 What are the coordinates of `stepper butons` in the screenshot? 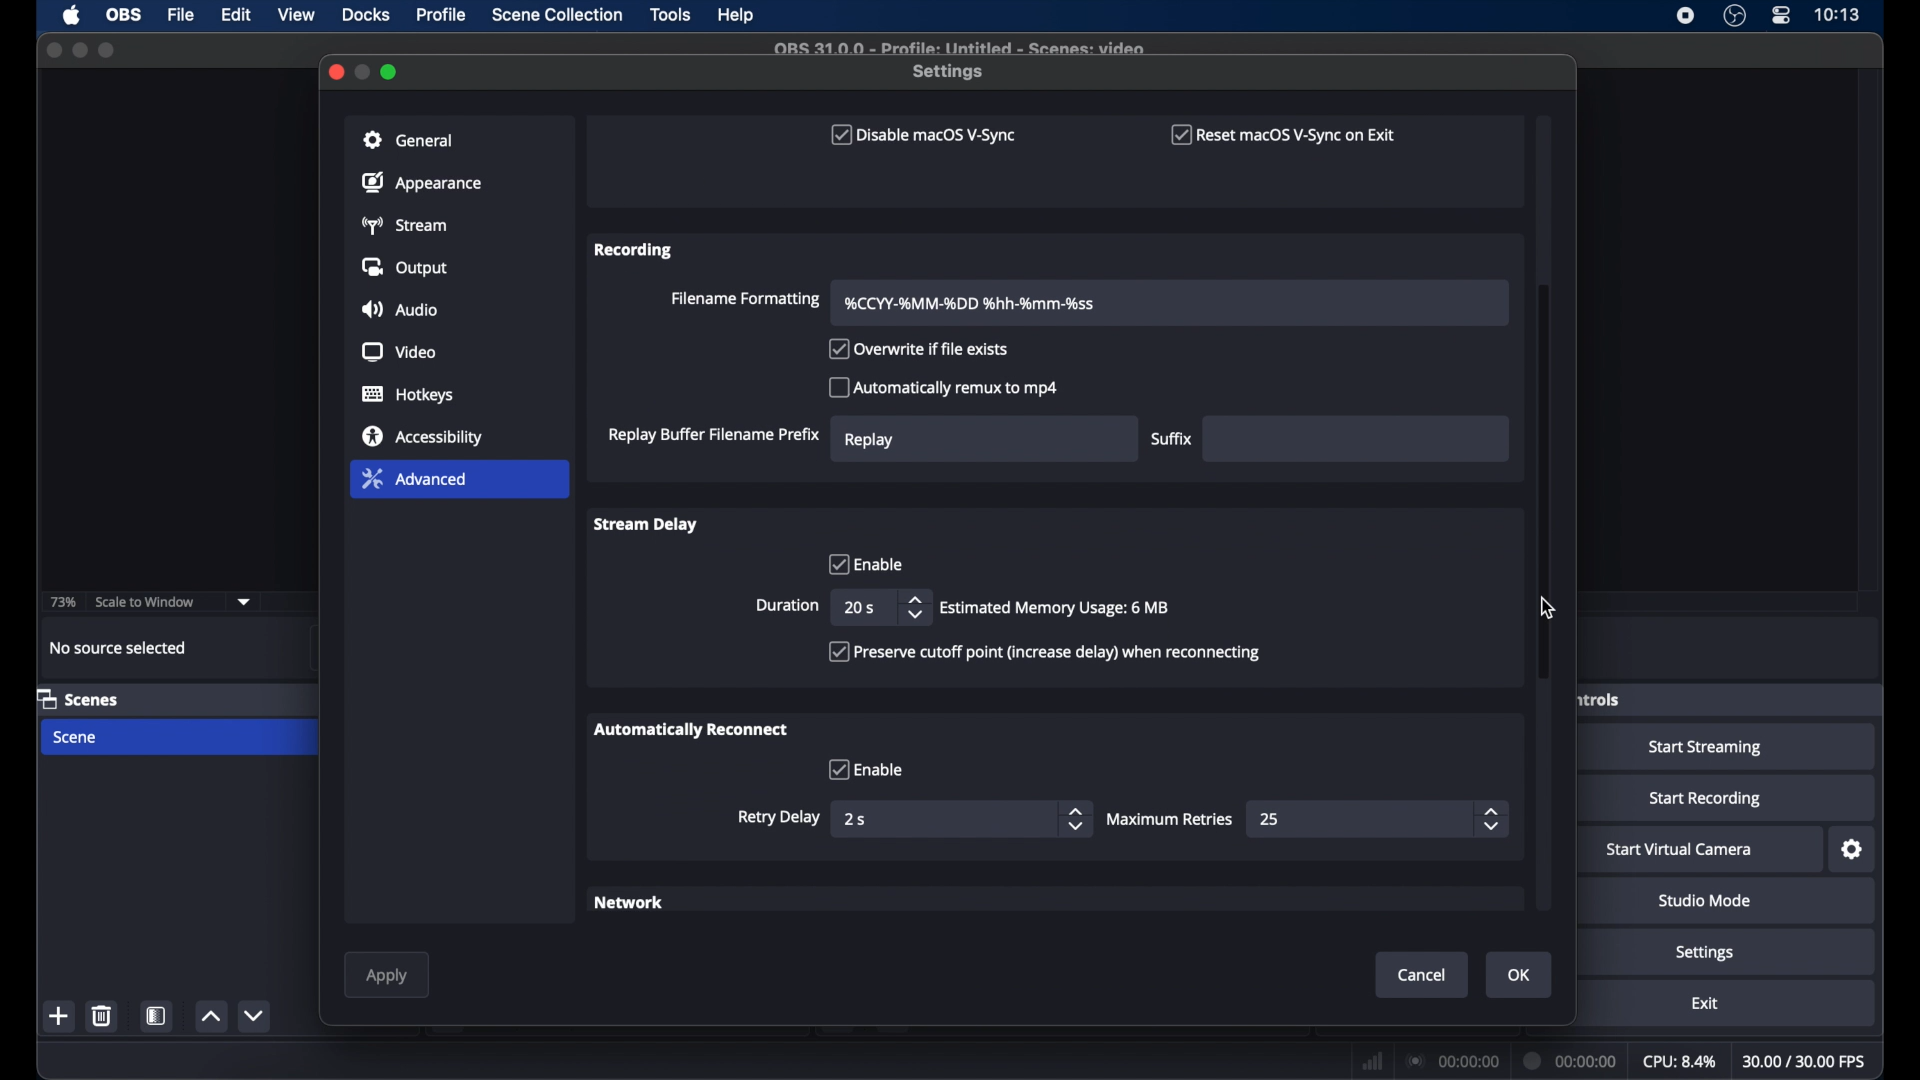 It's located at (1492, 819).